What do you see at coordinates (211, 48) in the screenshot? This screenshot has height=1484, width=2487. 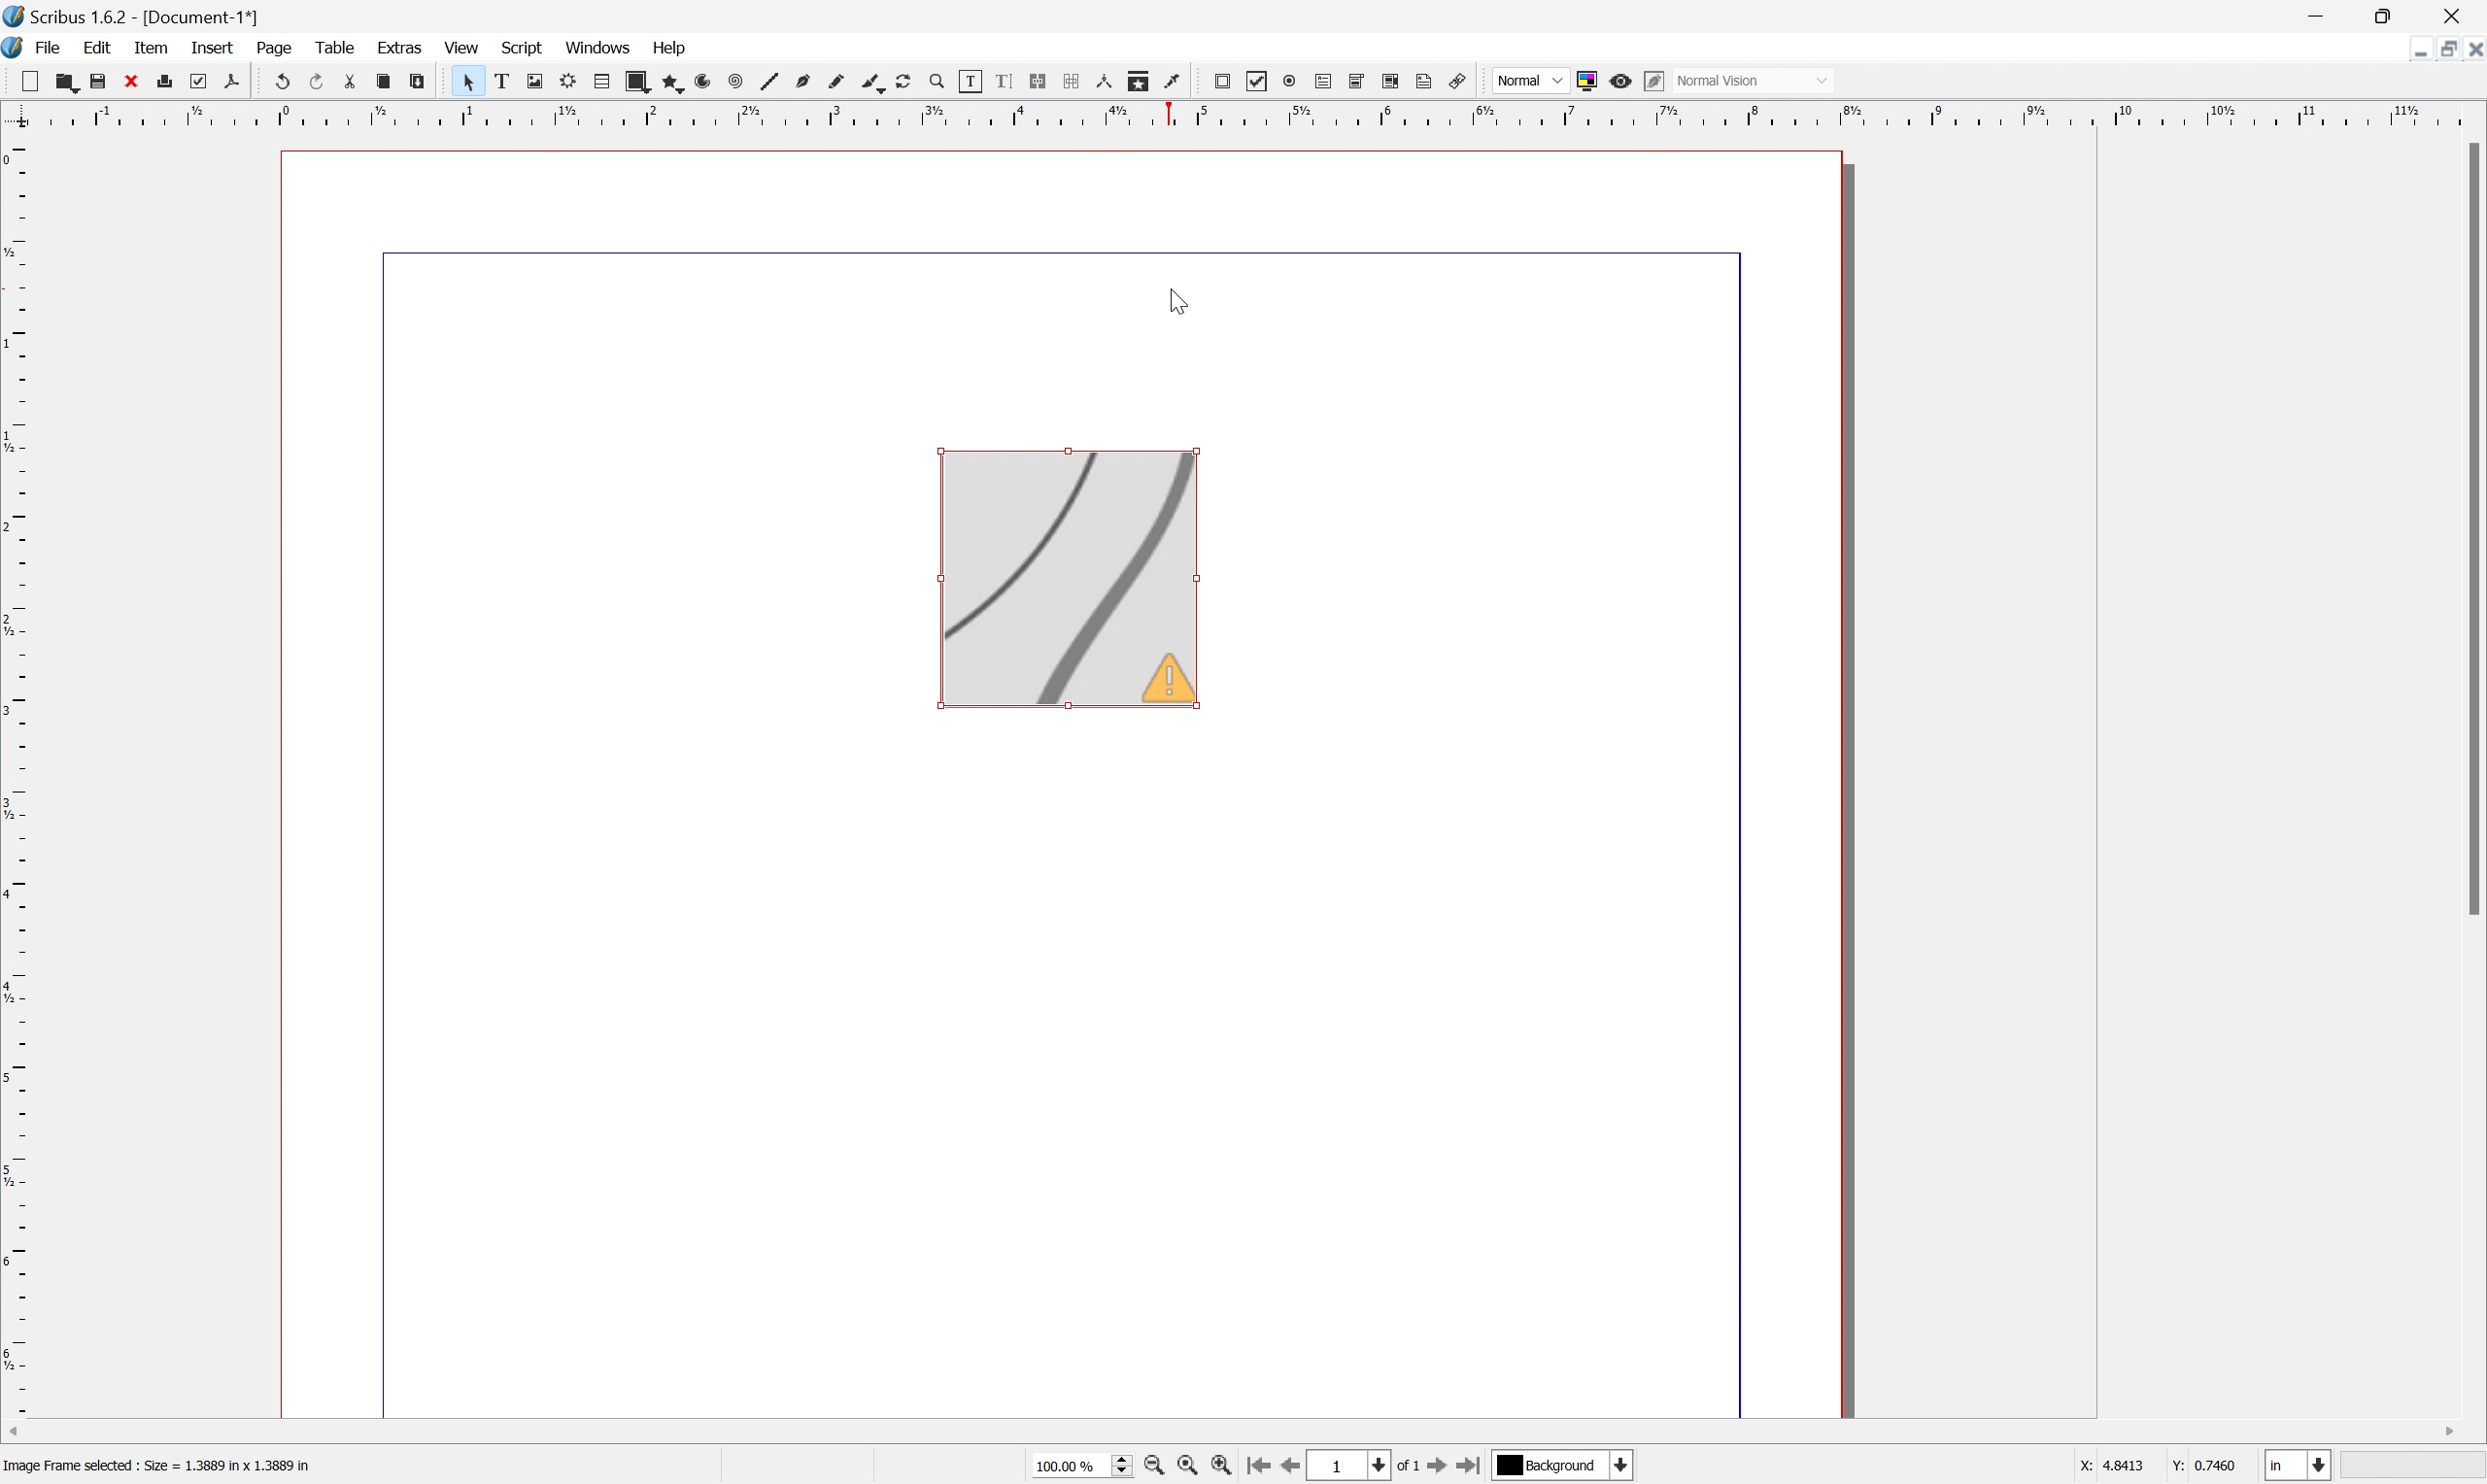 I see `Insert` at bounding box center [211, 48].